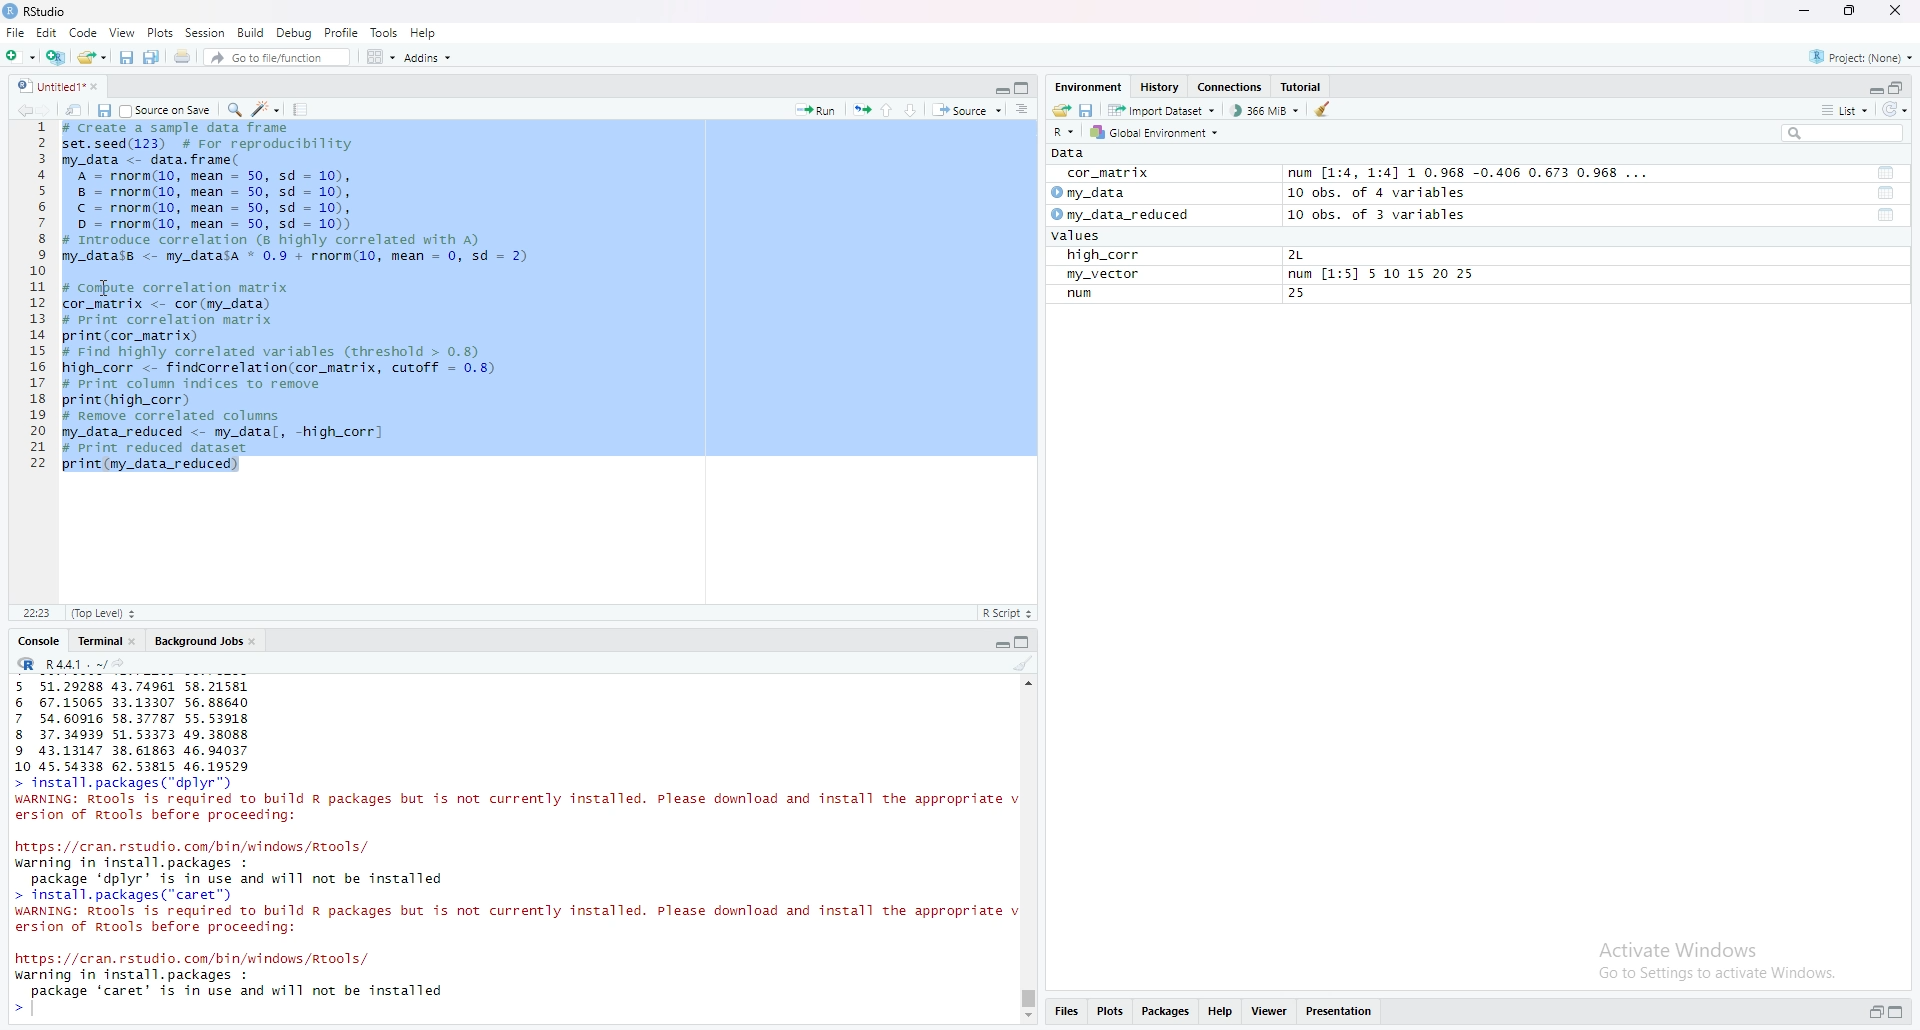 The image size is (1920, 1030). What do you see at coordinates (93, 57) in the screenshot?
I see `share folder ` at bounding box center [93, 57].